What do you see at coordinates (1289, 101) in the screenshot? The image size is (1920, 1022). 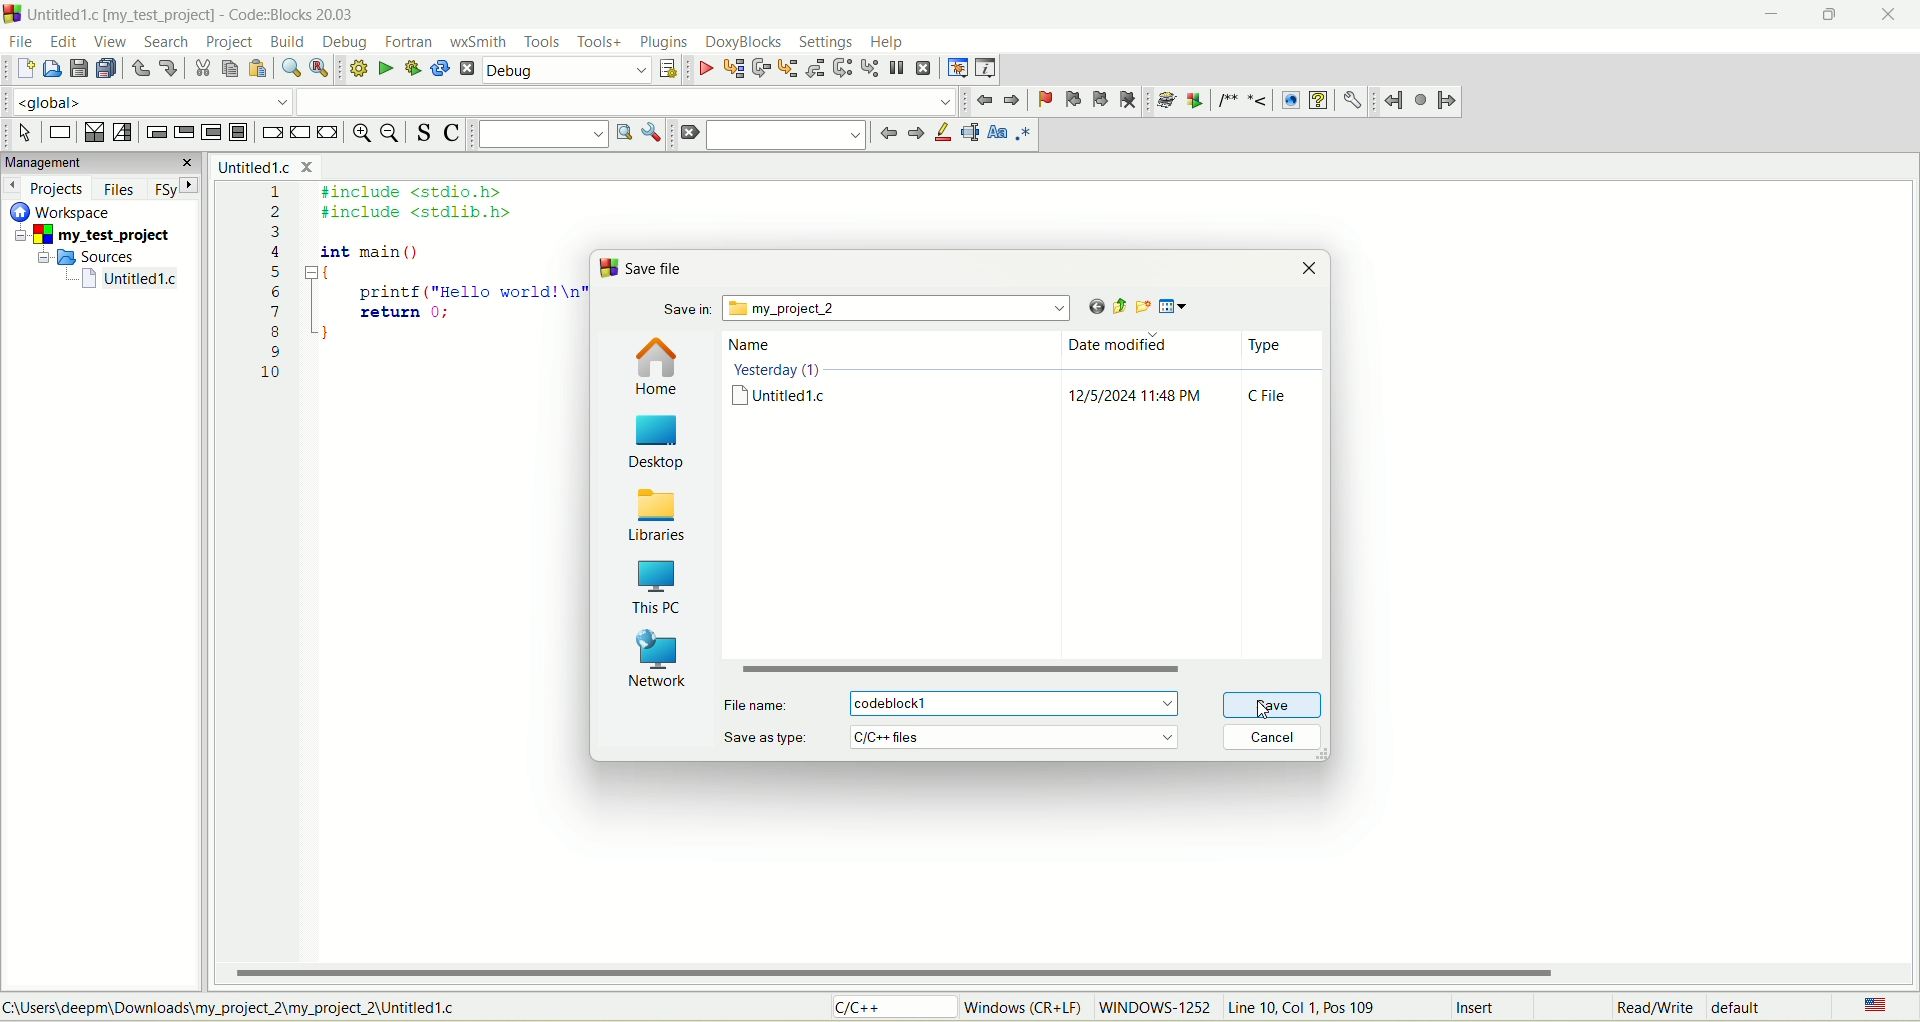 I see `HTML` at bounding box center [1289, 101].